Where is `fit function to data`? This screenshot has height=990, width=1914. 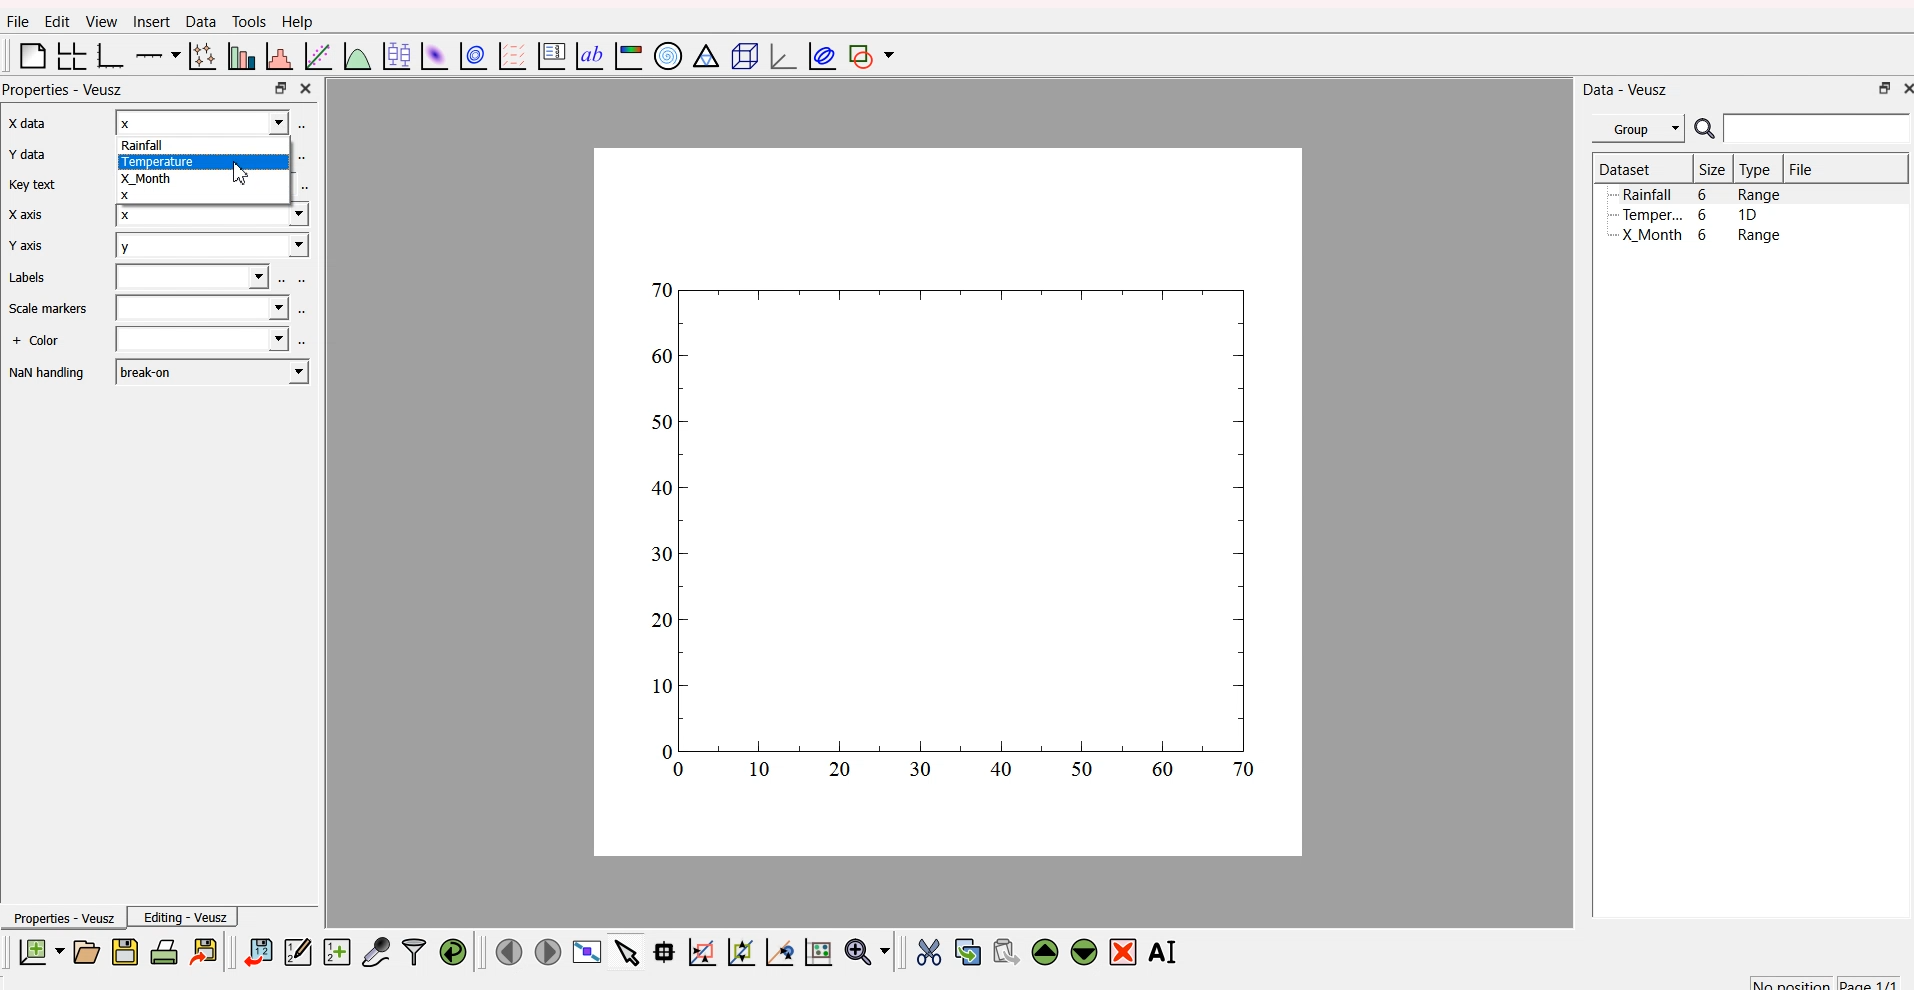
fit function to data is located at coordinates (318, 57).